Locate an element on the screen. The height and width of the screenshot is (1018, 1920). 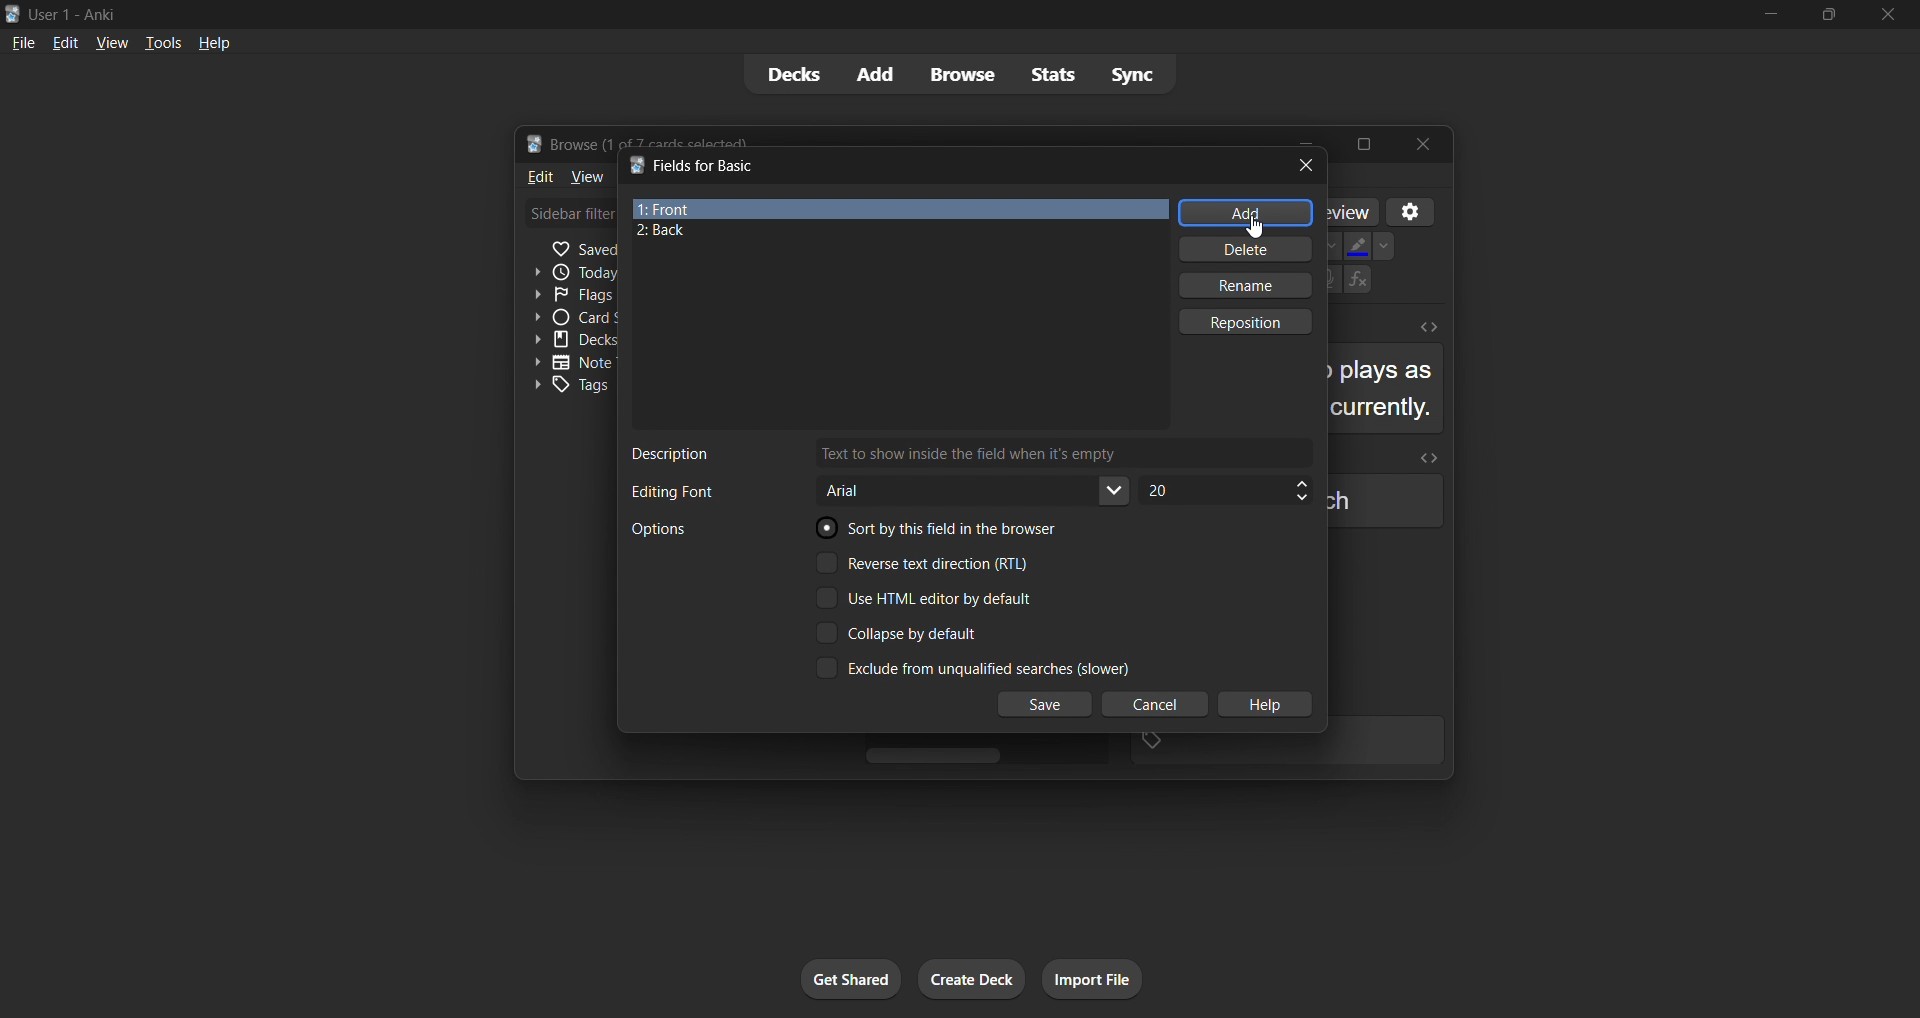
decks is located at coordinates (792, 74).